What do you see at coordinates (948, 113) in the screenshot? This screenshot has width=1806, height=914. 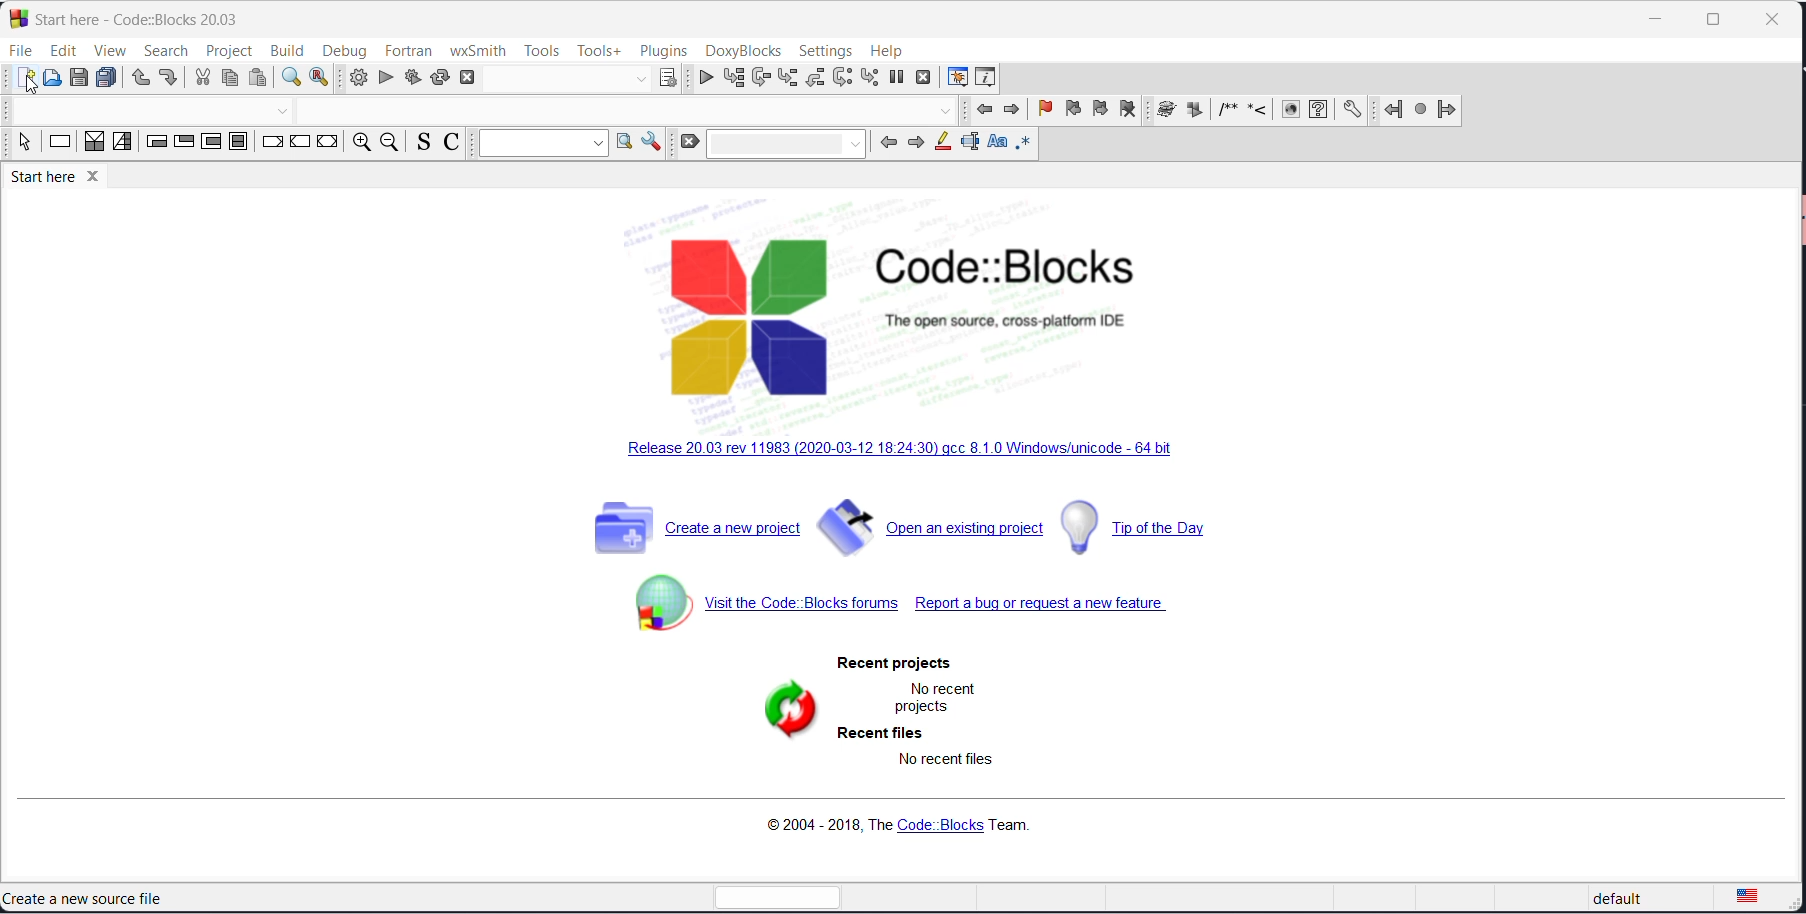 I see `dropdown button` at bounding box center [948, 113].